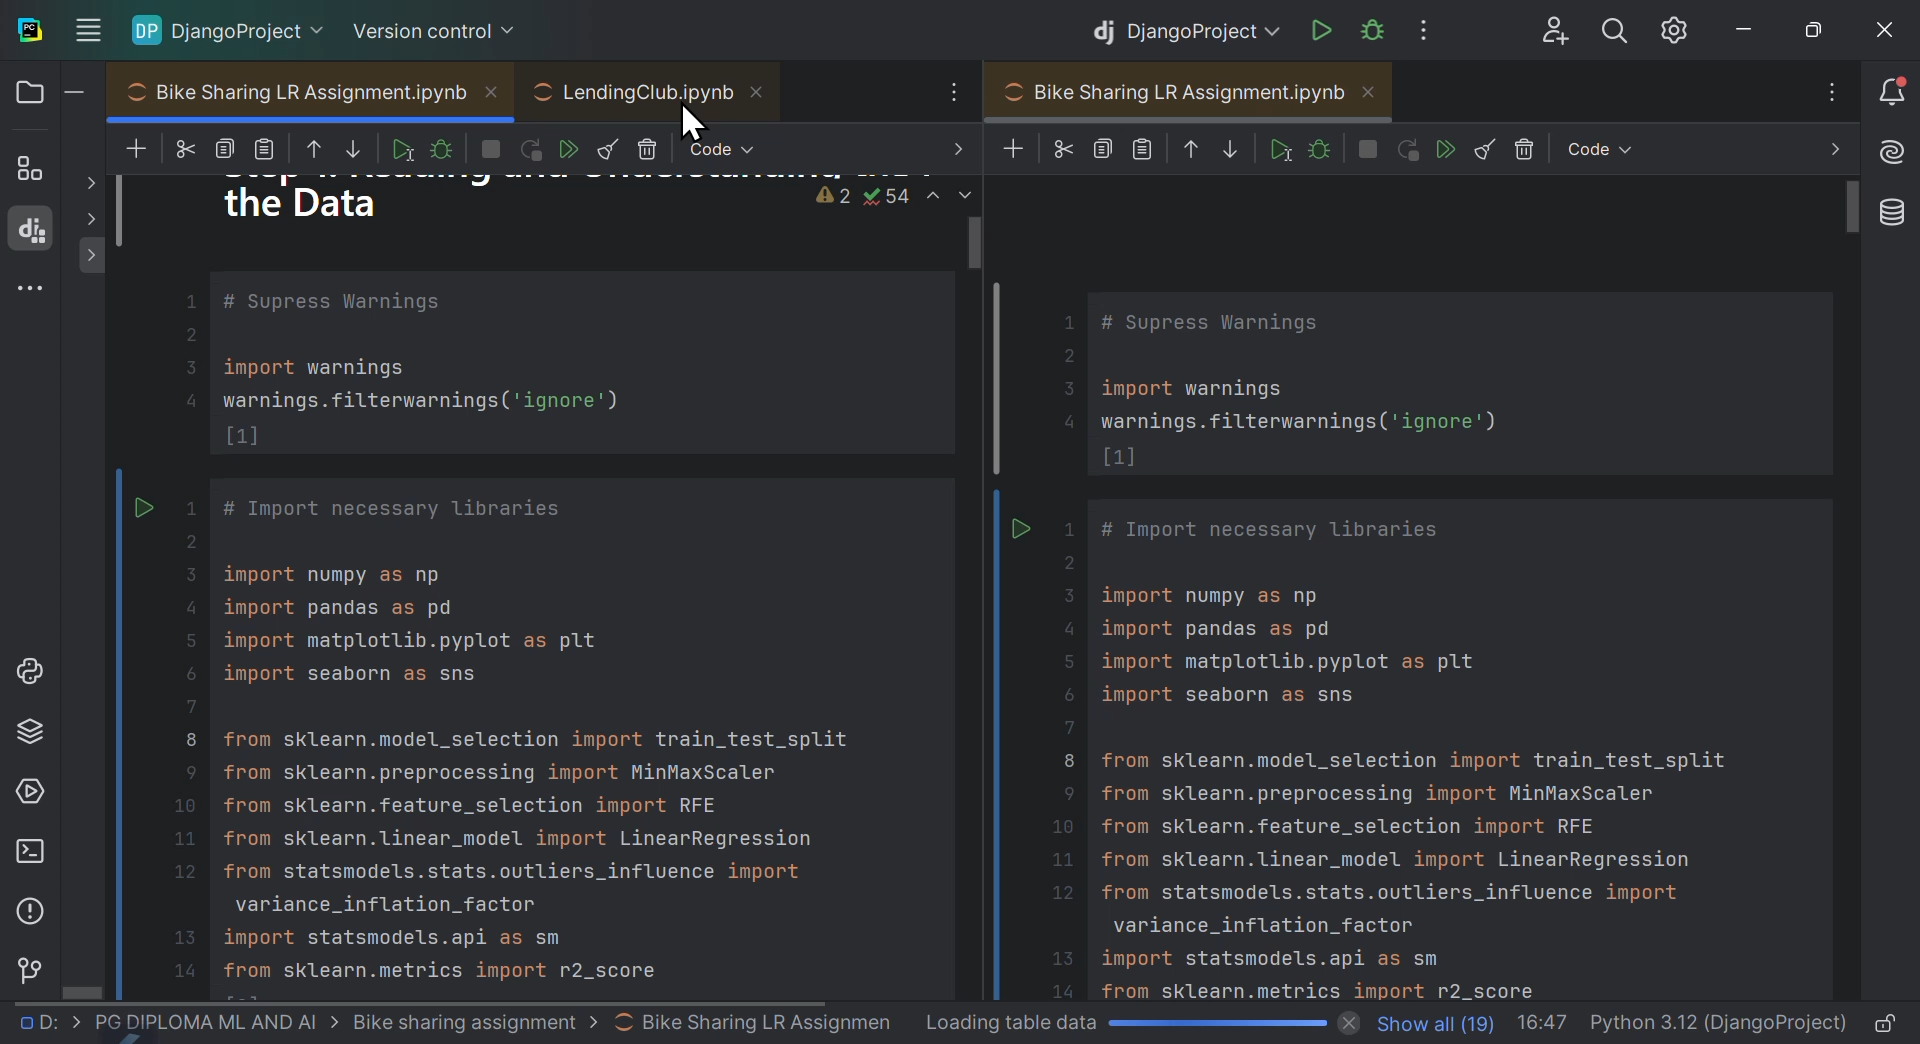  What do you see at coordinates (1884, 25) in the screenshot?
I see `close` at bounding box center [1884, 25].